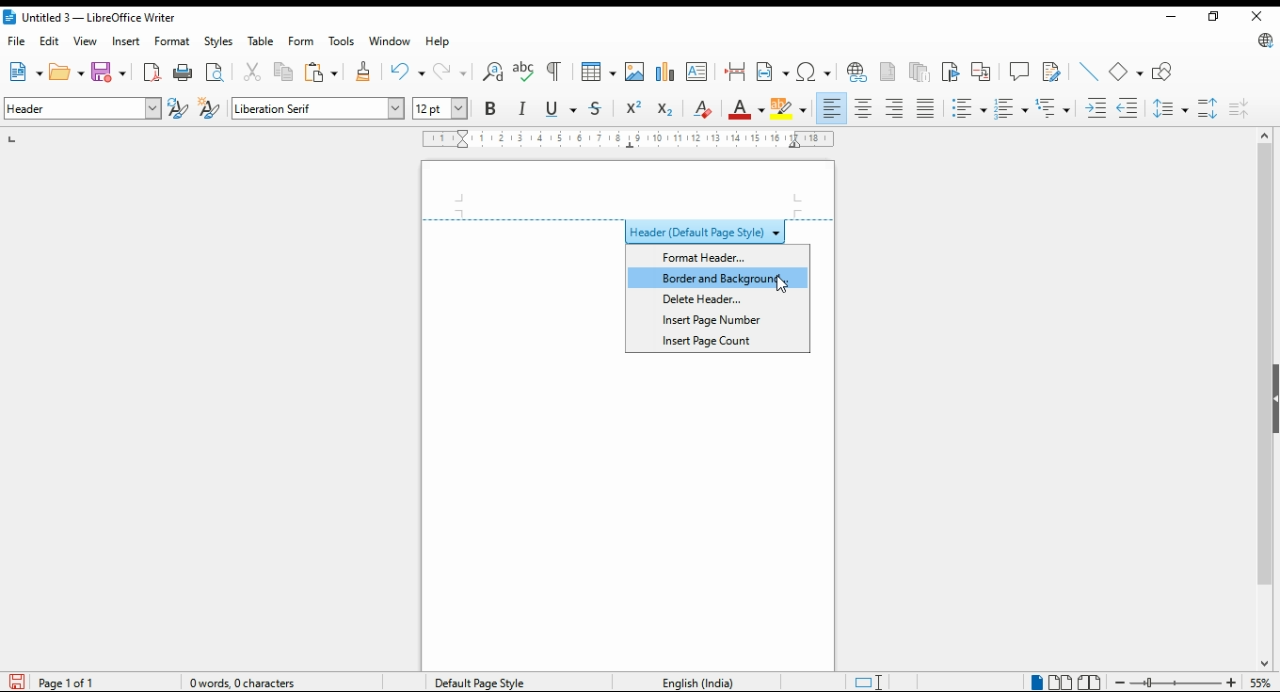 The image size is (1280, 692). What do you see at coordinates (748, 109) in the screenshot?
I see `font color` at bounding box center [748, 109].